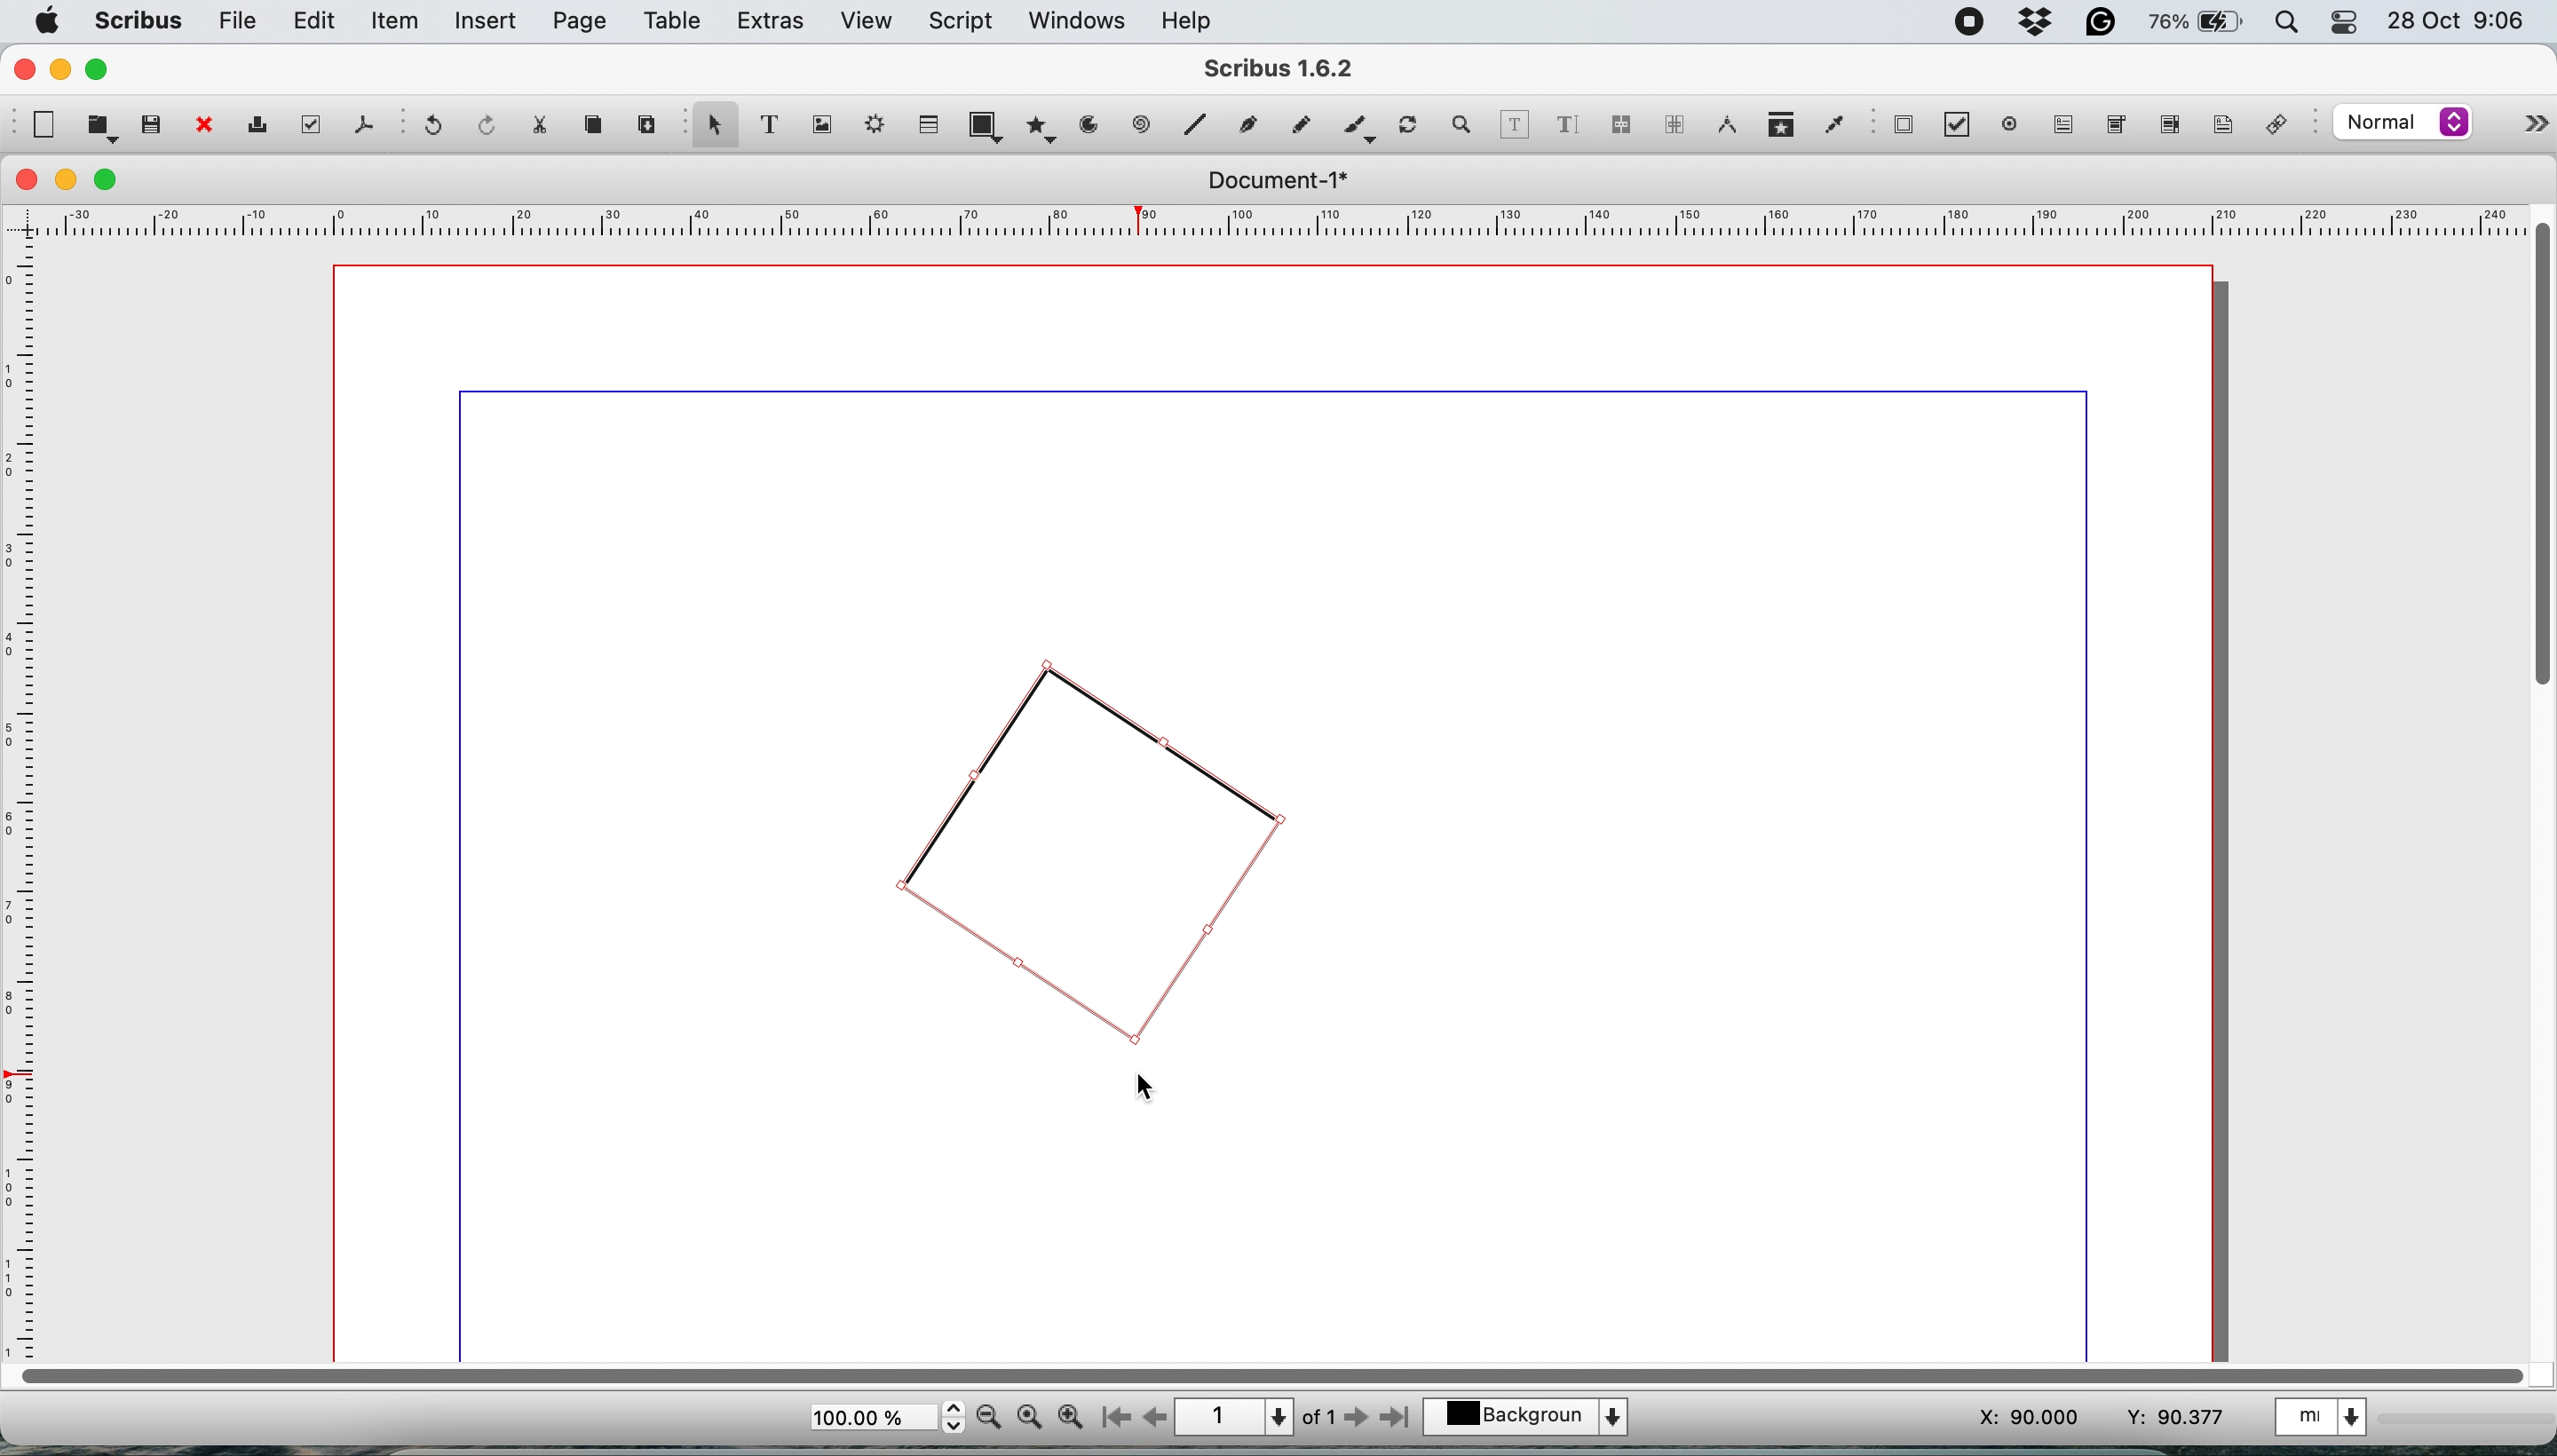 Image resolution: width=2557 pixels, height=1456 pixels. What do you see at coordinates (68, 179) in the screenshot?
I see `minimise` at bounding box center [68, 179].